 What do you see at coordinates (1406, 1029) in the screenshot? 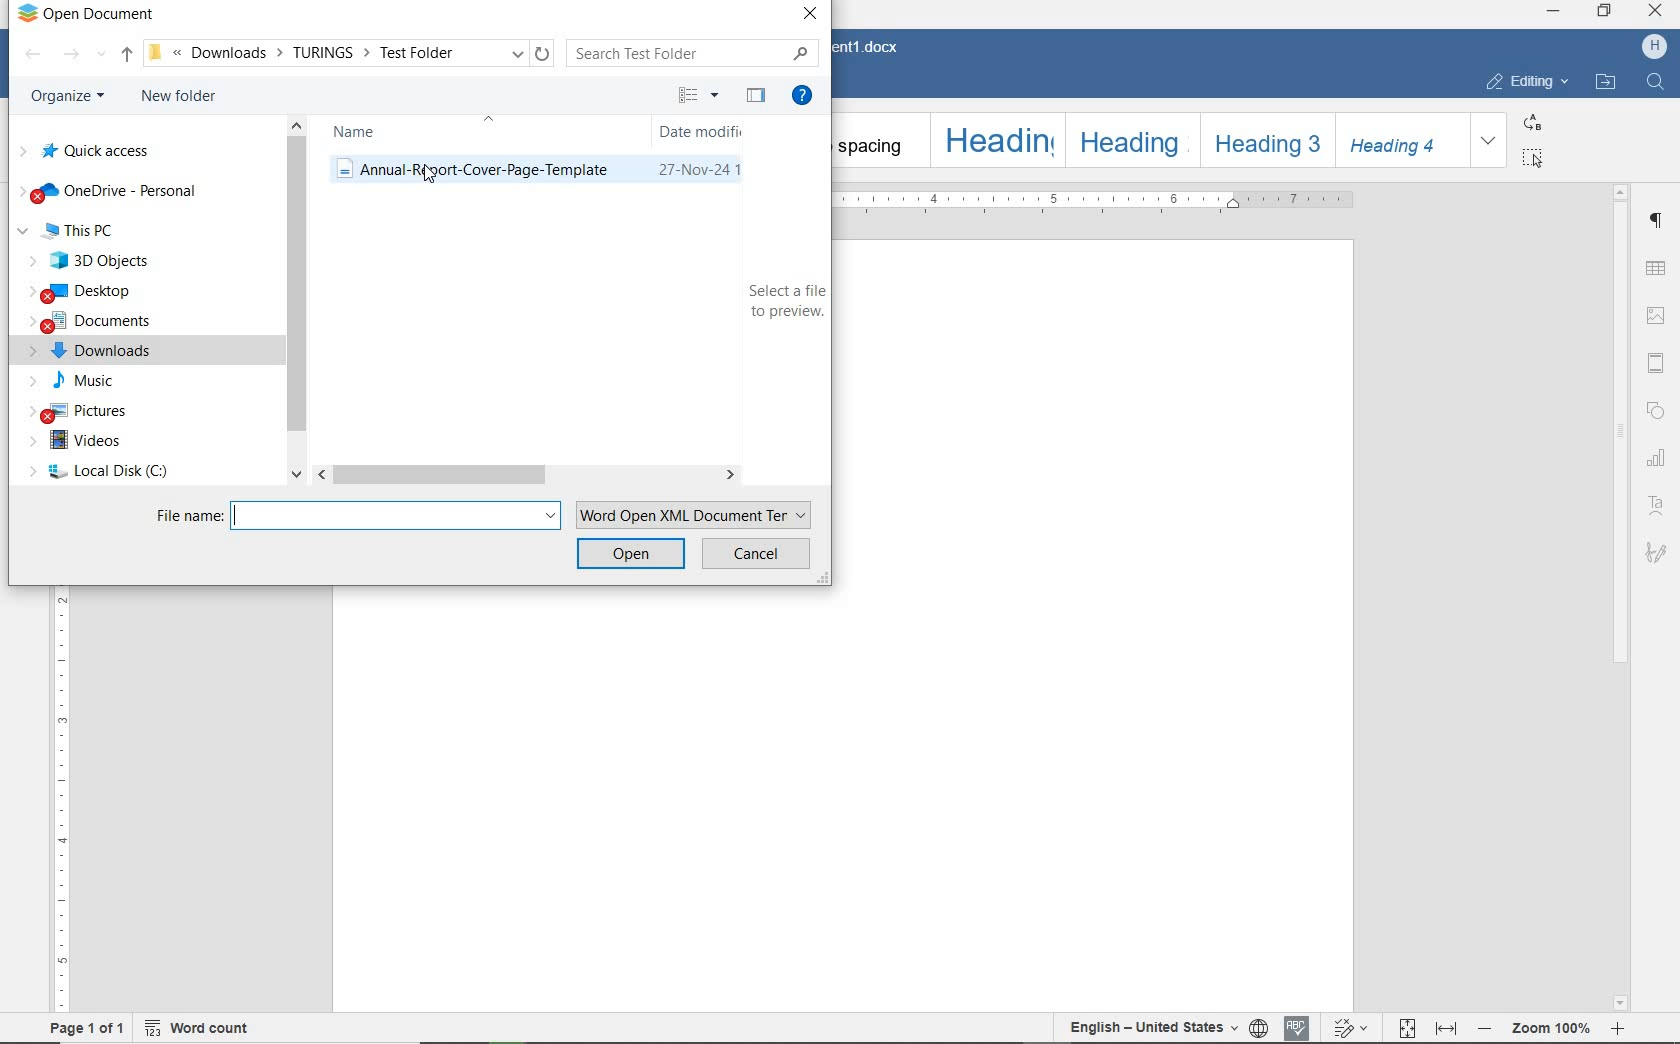
I see `fit to page` at bounding box center [1406, 1029].